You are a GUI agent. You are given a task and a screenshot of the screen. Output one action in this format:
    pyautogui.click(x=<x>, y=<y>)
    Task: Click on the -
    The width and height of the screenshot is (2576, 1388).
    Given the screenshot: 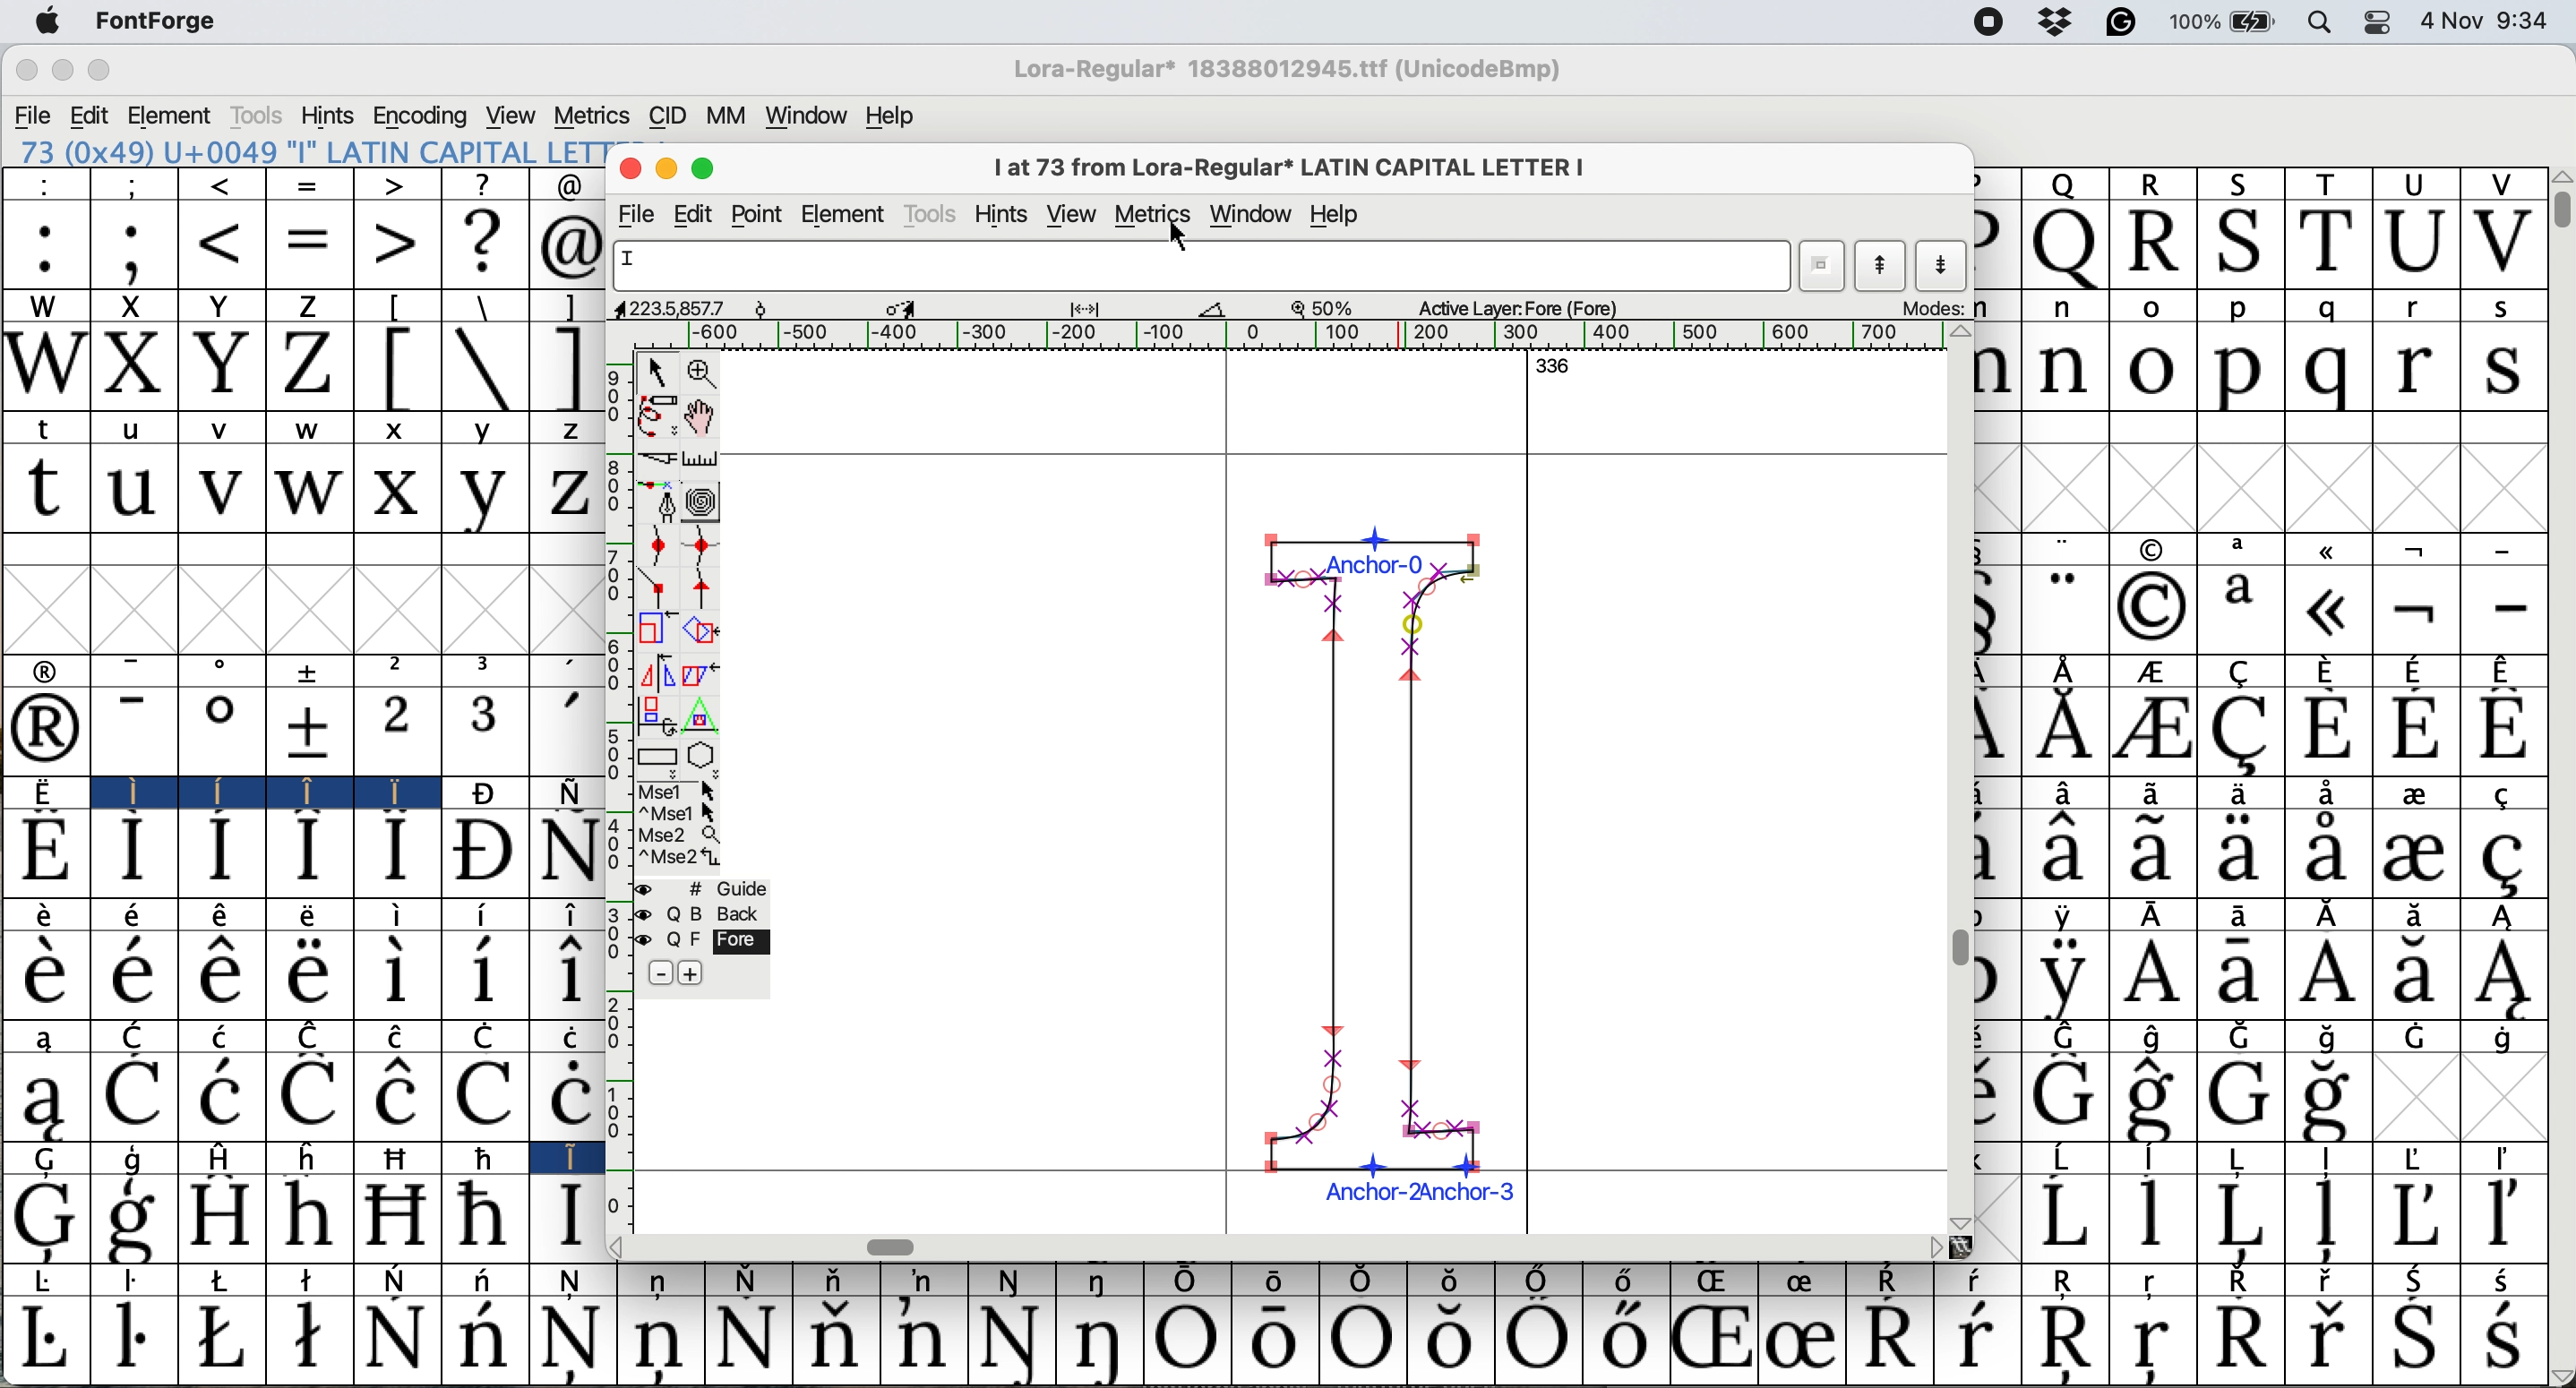 What is the action you would take?
    pyautogui.click(x=134, y=731)
    